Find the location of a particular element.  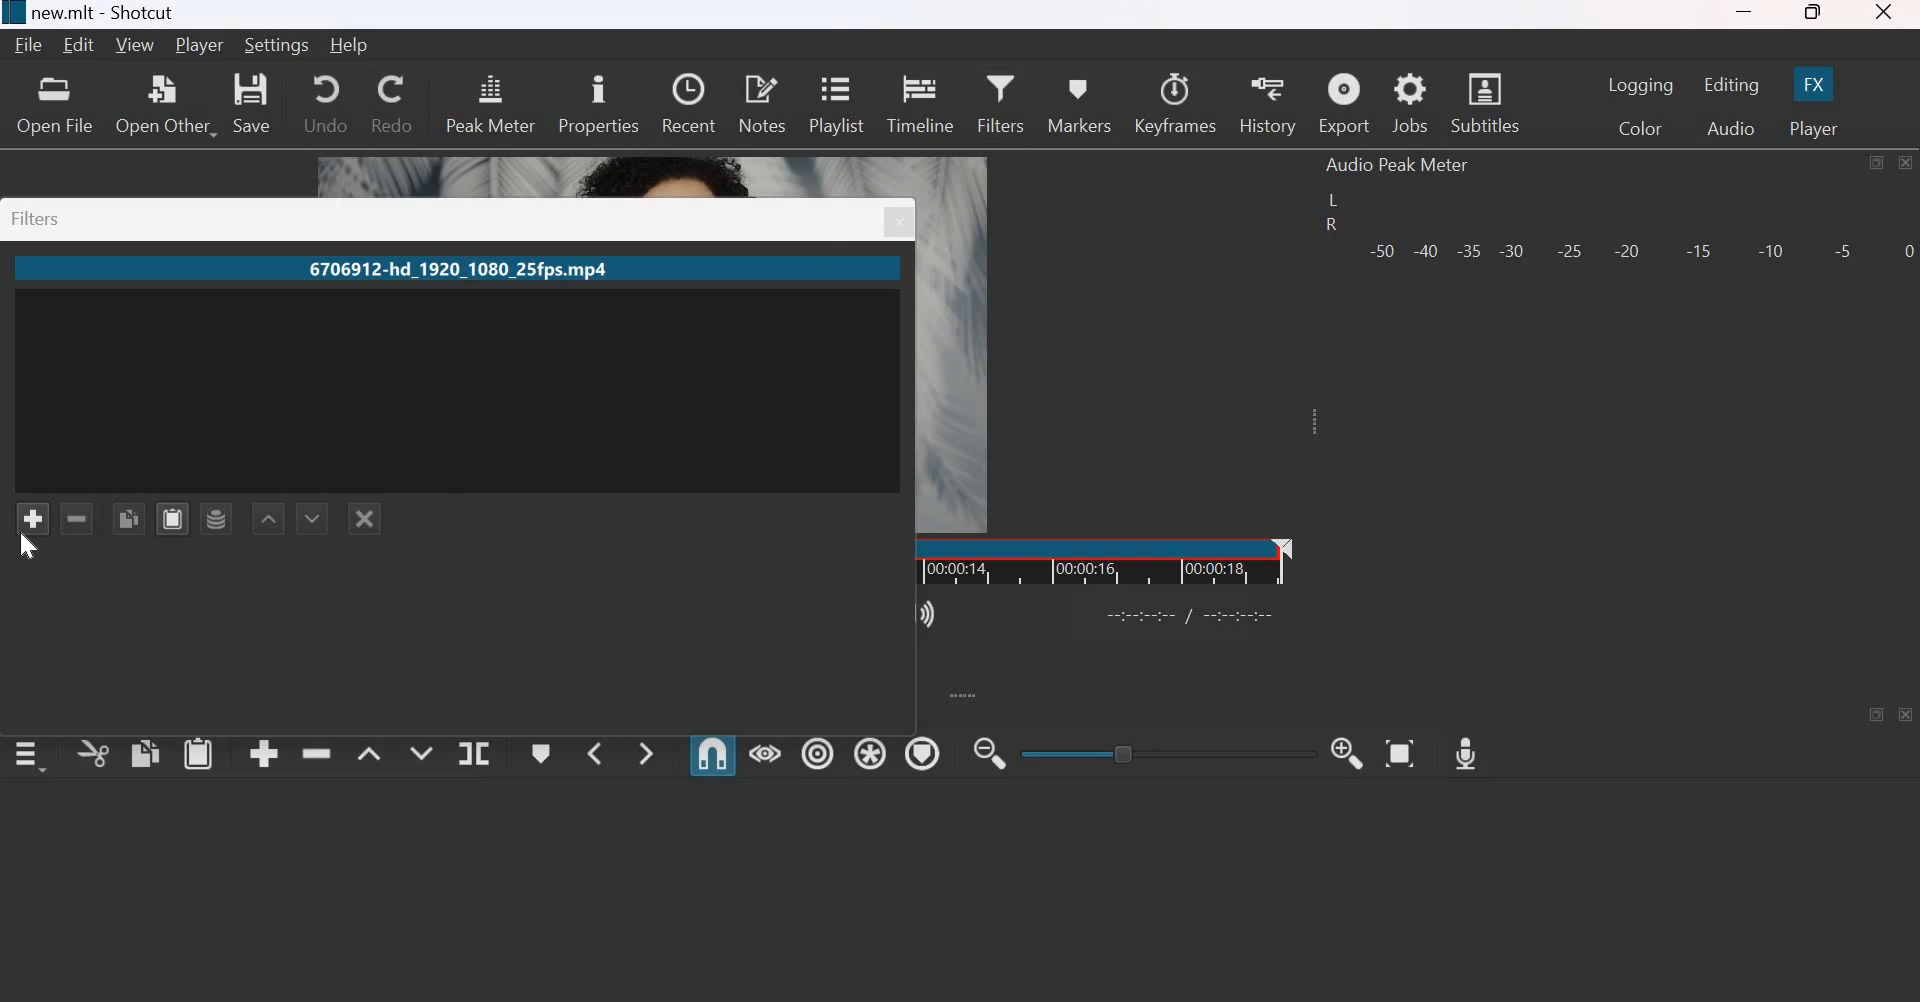

Keyframes is located at coordinates (1176, 103).